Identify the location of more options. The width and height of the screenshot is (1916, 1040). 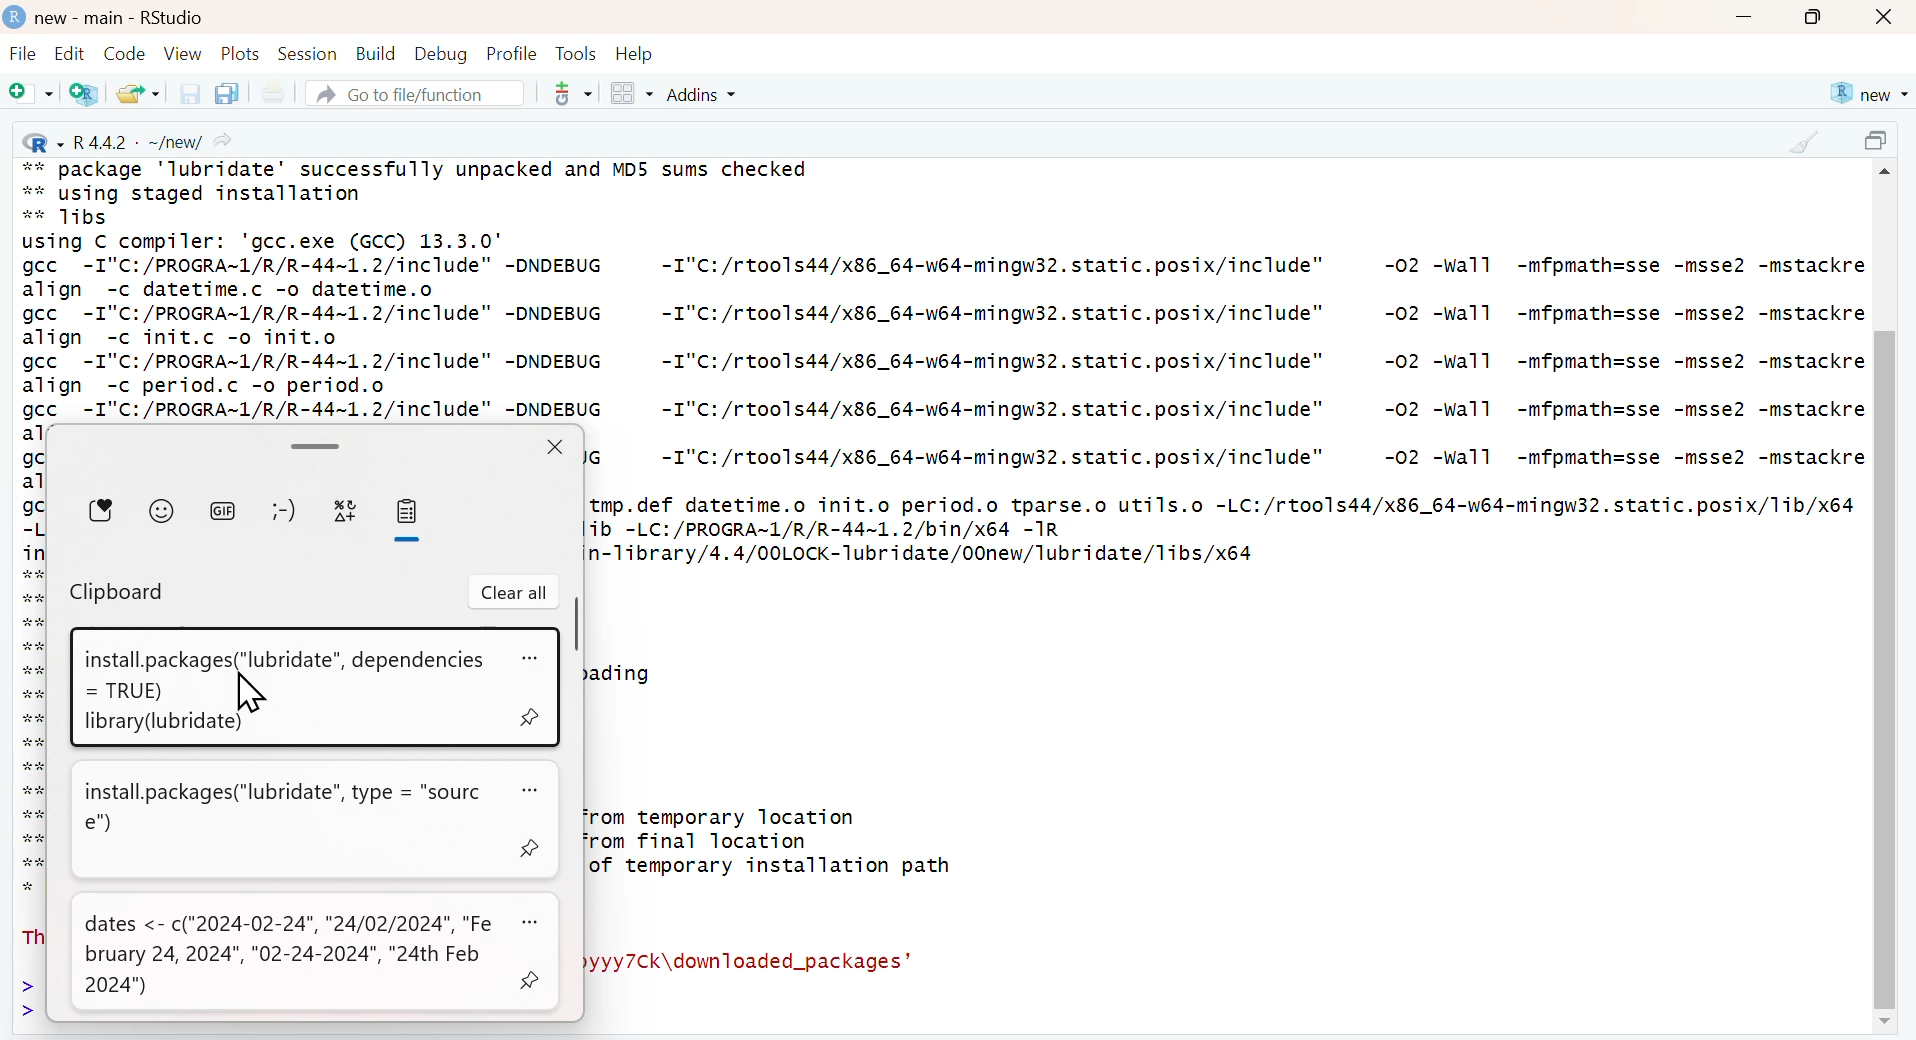
(533, 921).